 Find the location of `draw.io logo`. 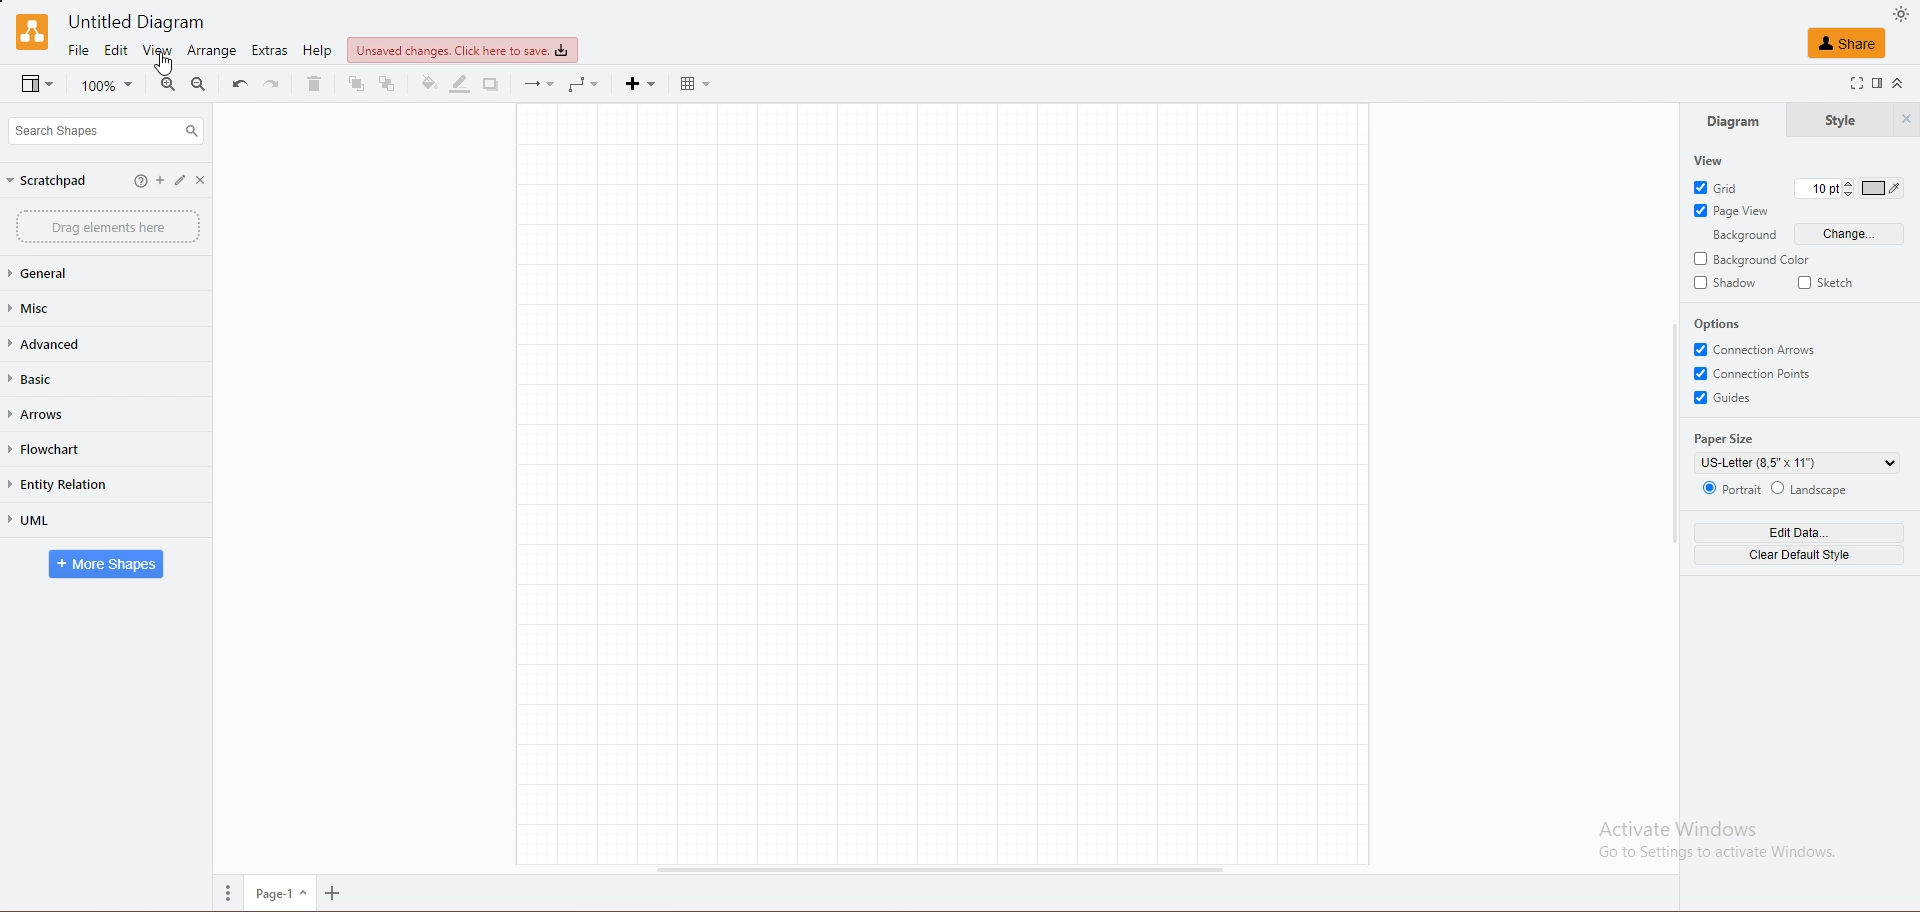

draw.io logo is located at coordinates (33, 31).